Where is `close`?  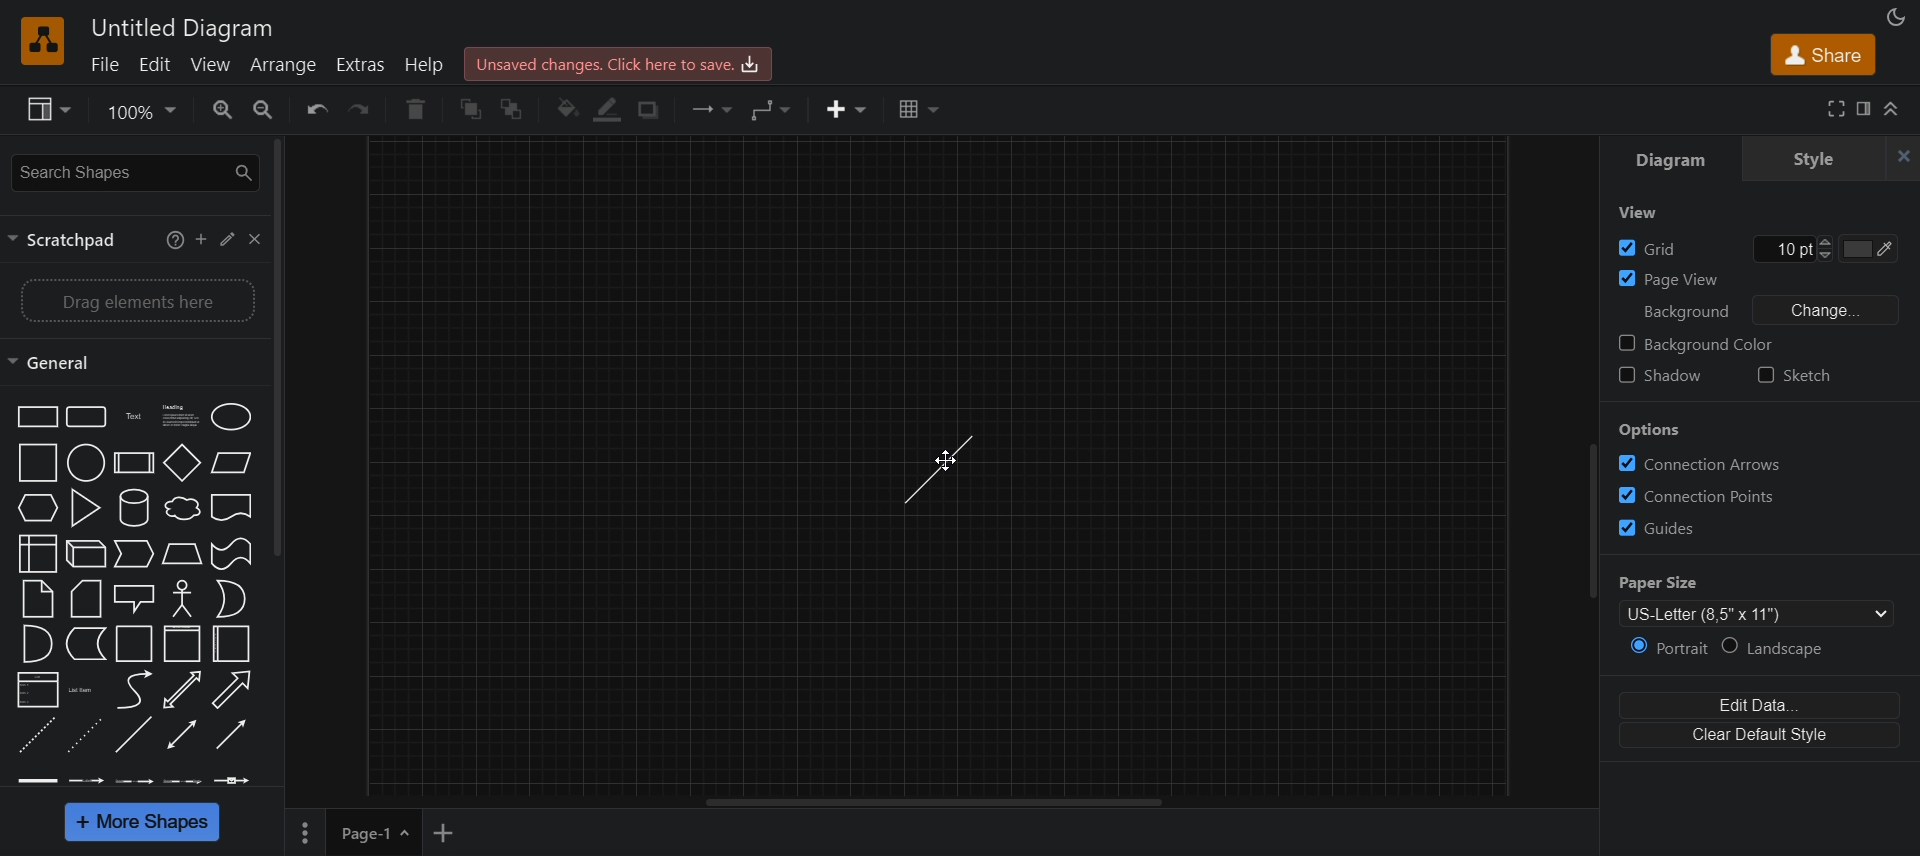 close is located at coordinates (253, 239).